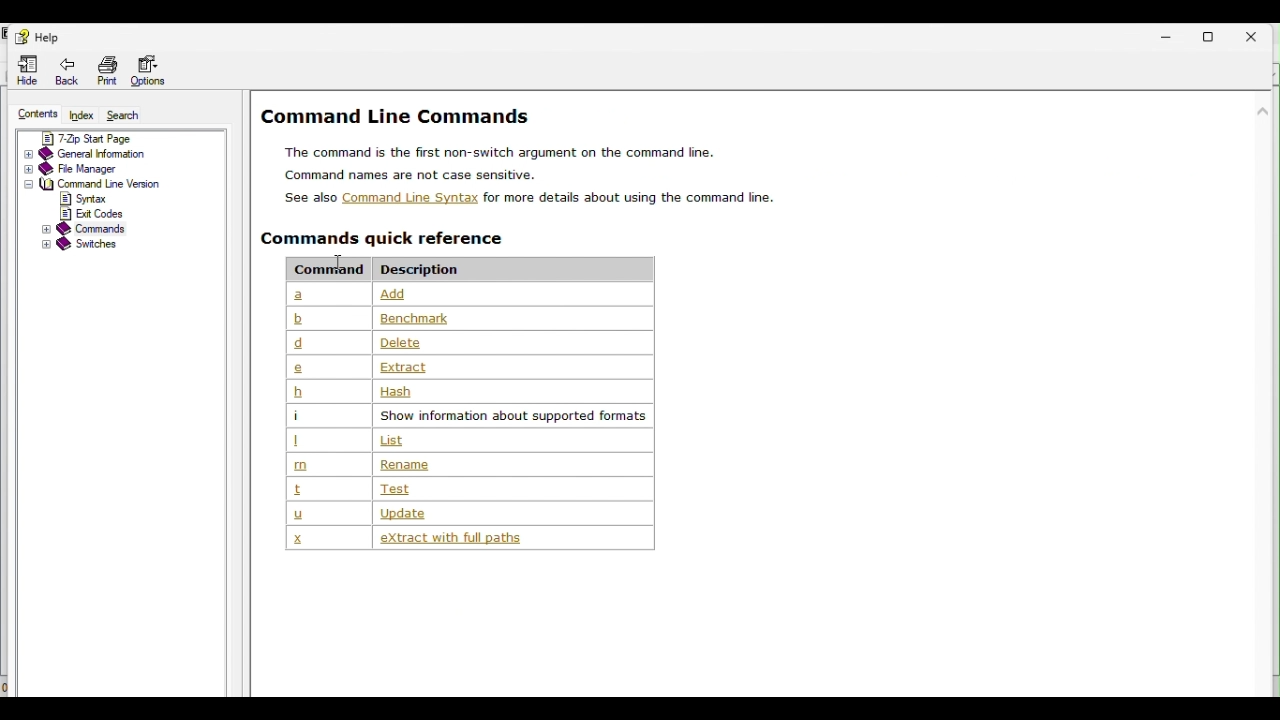 The image size is (1280, 720). What do you see at coordinates (405, 465) in the screenshot?
I see `description` at bounding box center [405, 465].